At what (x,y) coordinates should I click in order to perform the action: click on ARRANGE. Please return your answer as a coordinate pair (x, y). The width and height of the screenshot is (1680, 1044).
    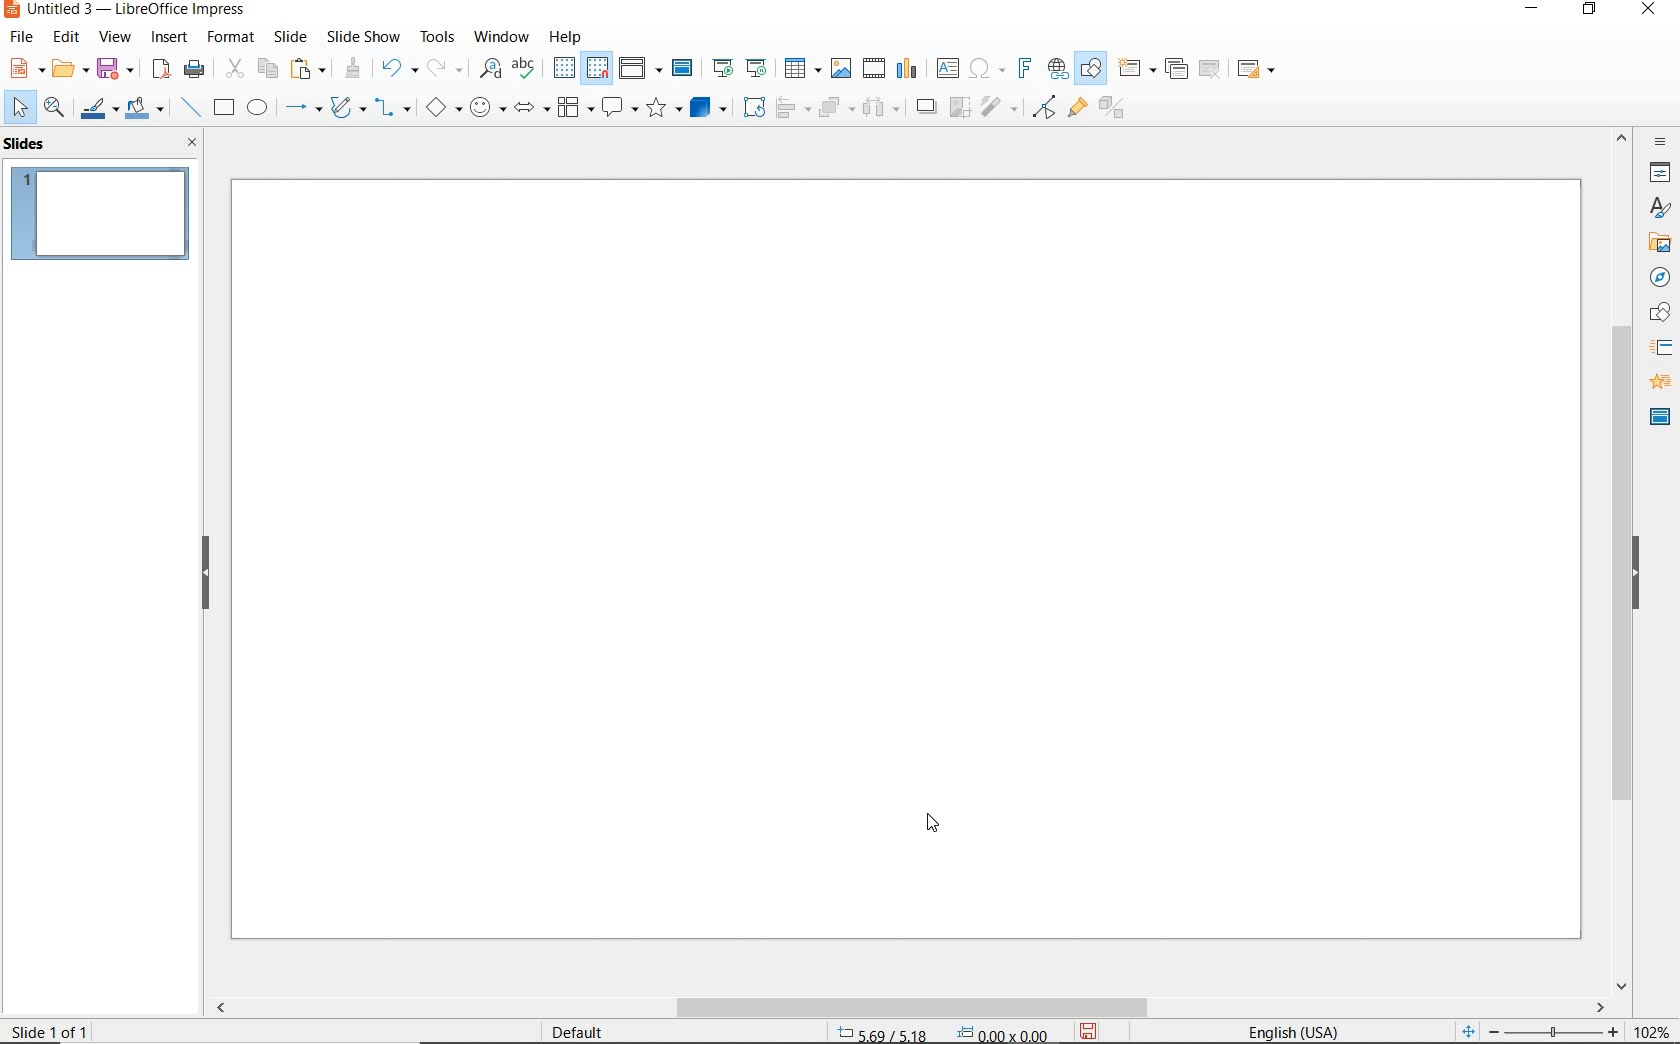
    Looking at the image, I should click on (833, 110).